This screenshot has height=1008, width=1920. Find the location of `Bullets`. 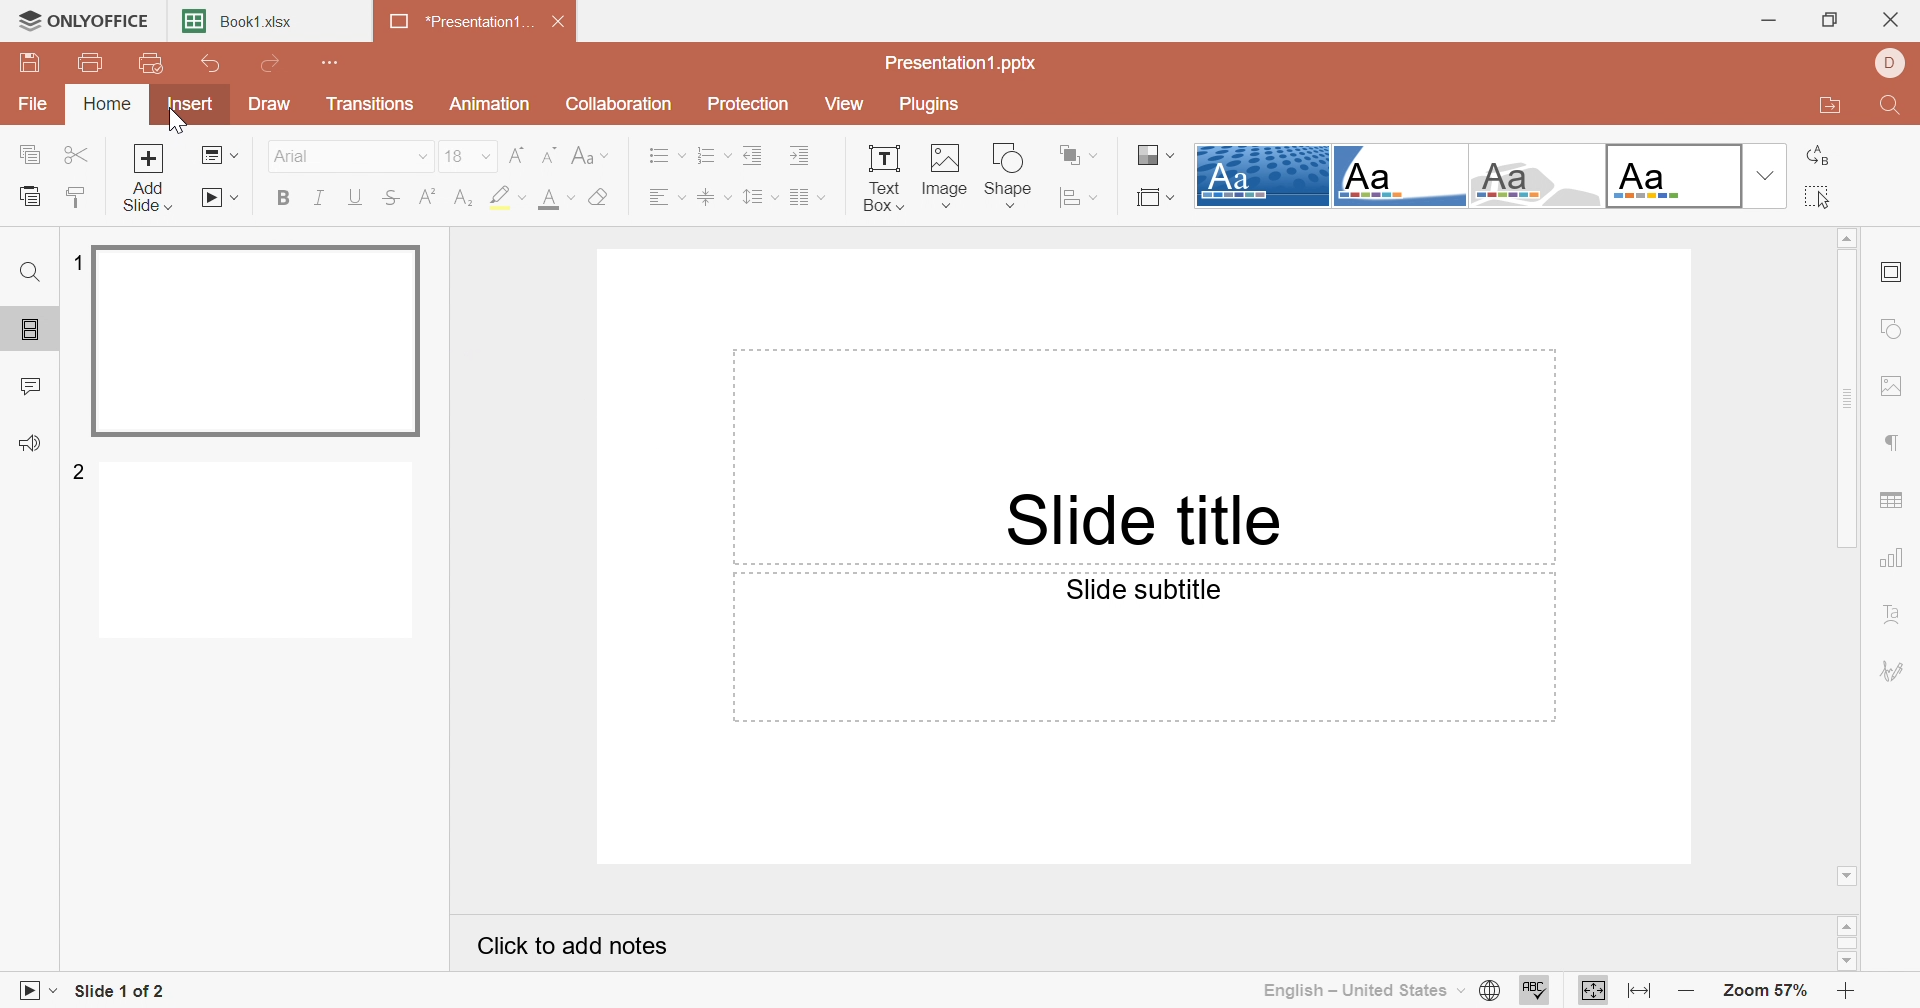

Bullets is located at coordinates (663, 155).